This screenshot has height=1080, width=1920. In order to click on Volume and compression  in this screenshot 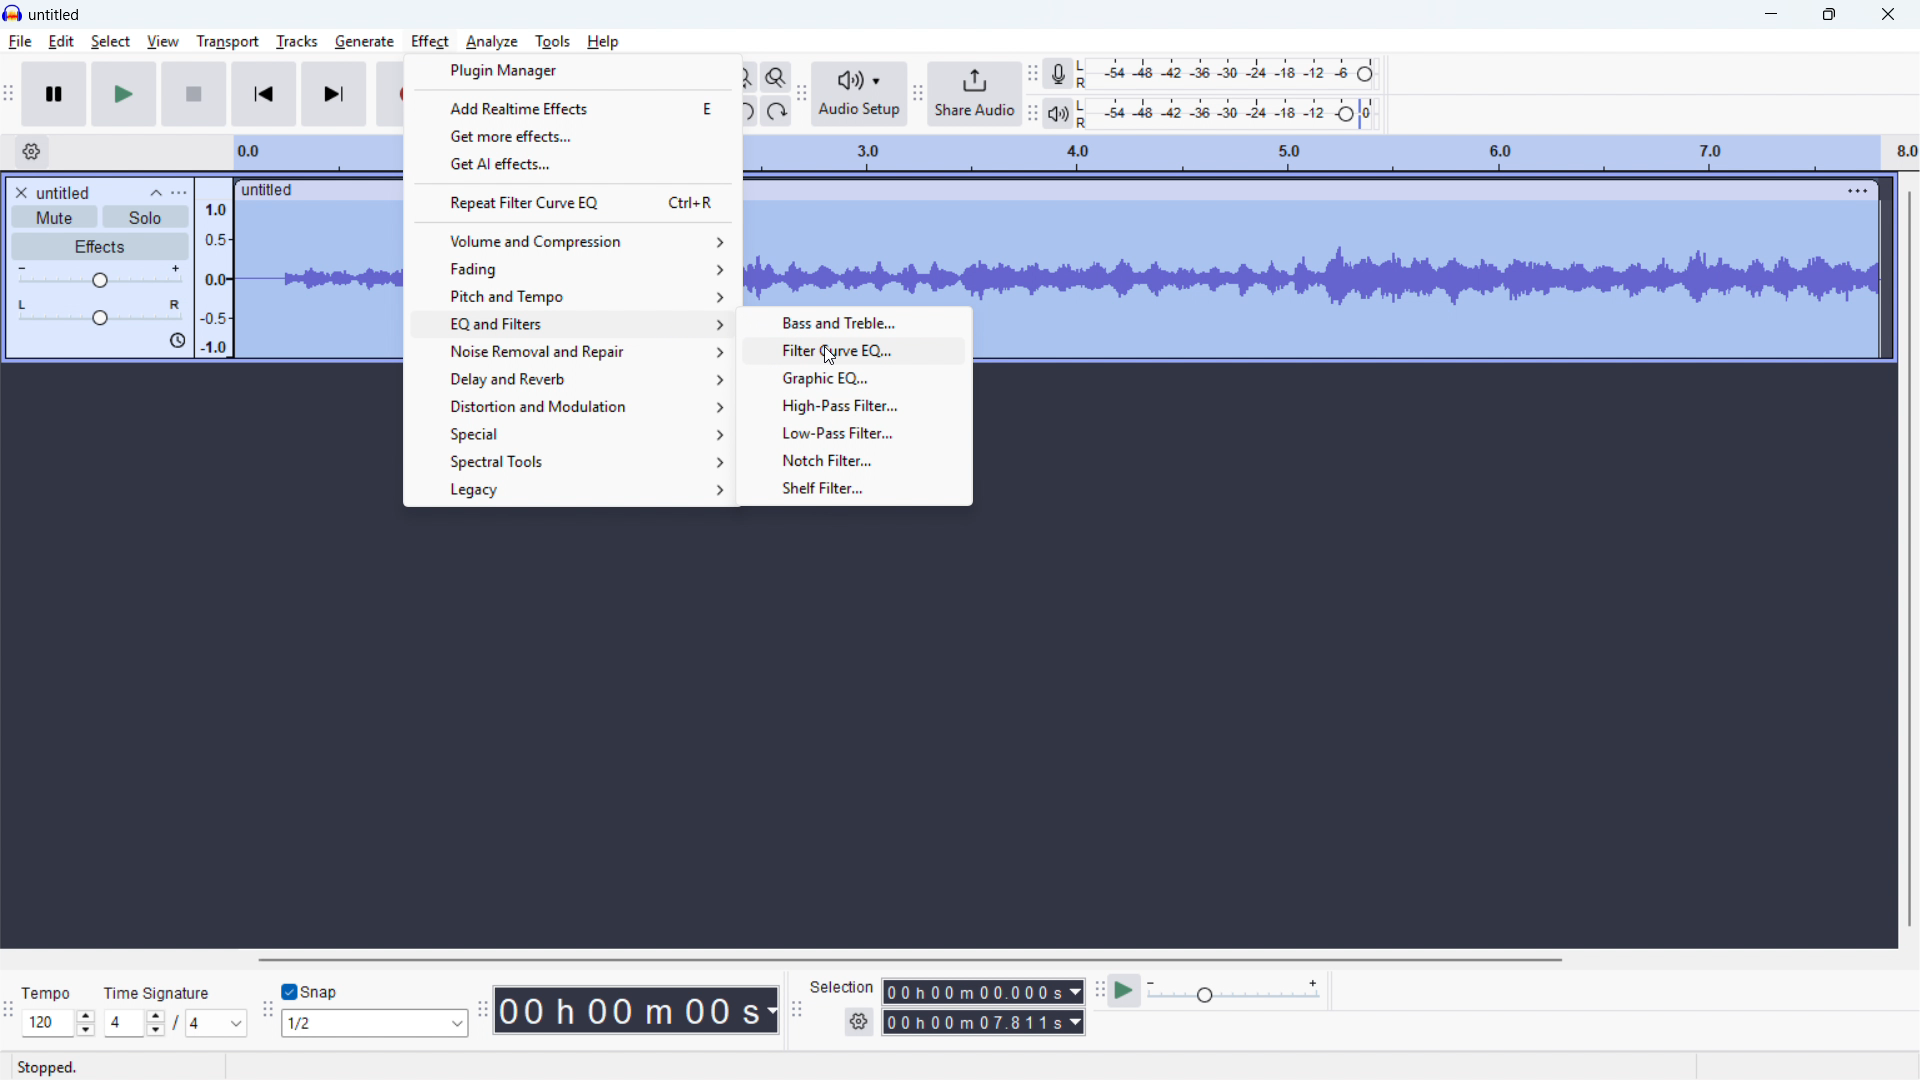, I will do `click(574, 241)`.